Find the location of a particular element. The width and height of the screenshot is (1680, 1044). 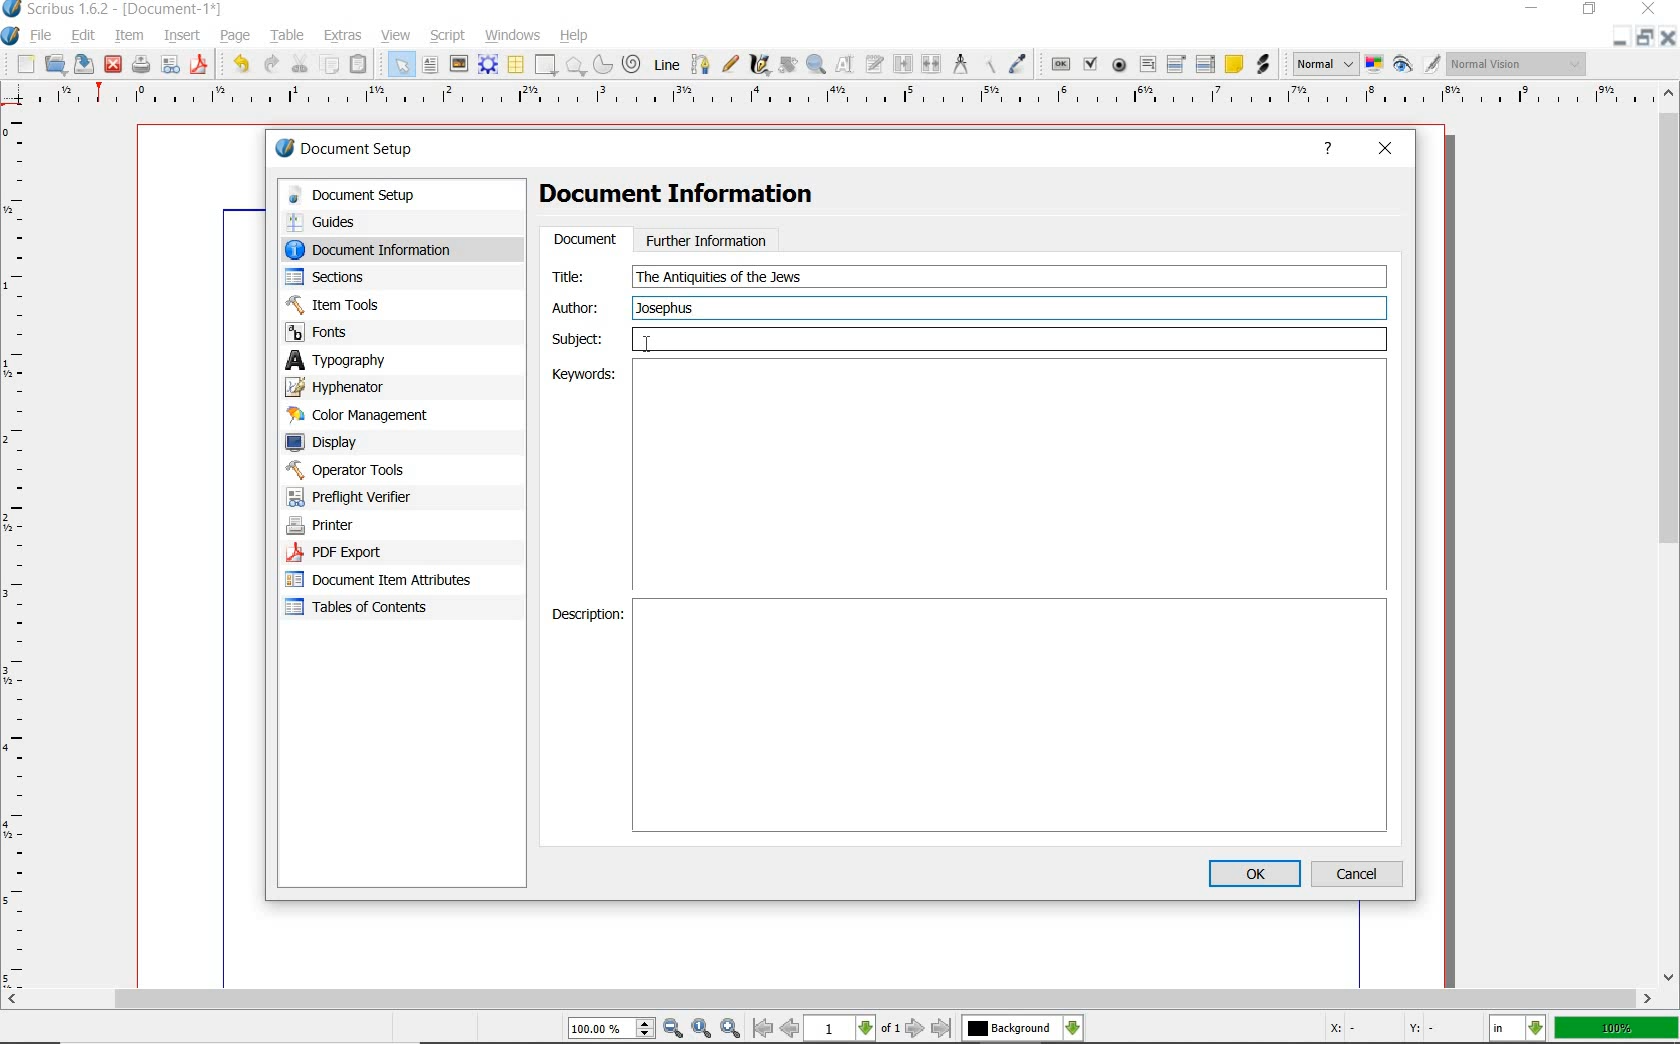

cut is located at coordinates (301, 64).